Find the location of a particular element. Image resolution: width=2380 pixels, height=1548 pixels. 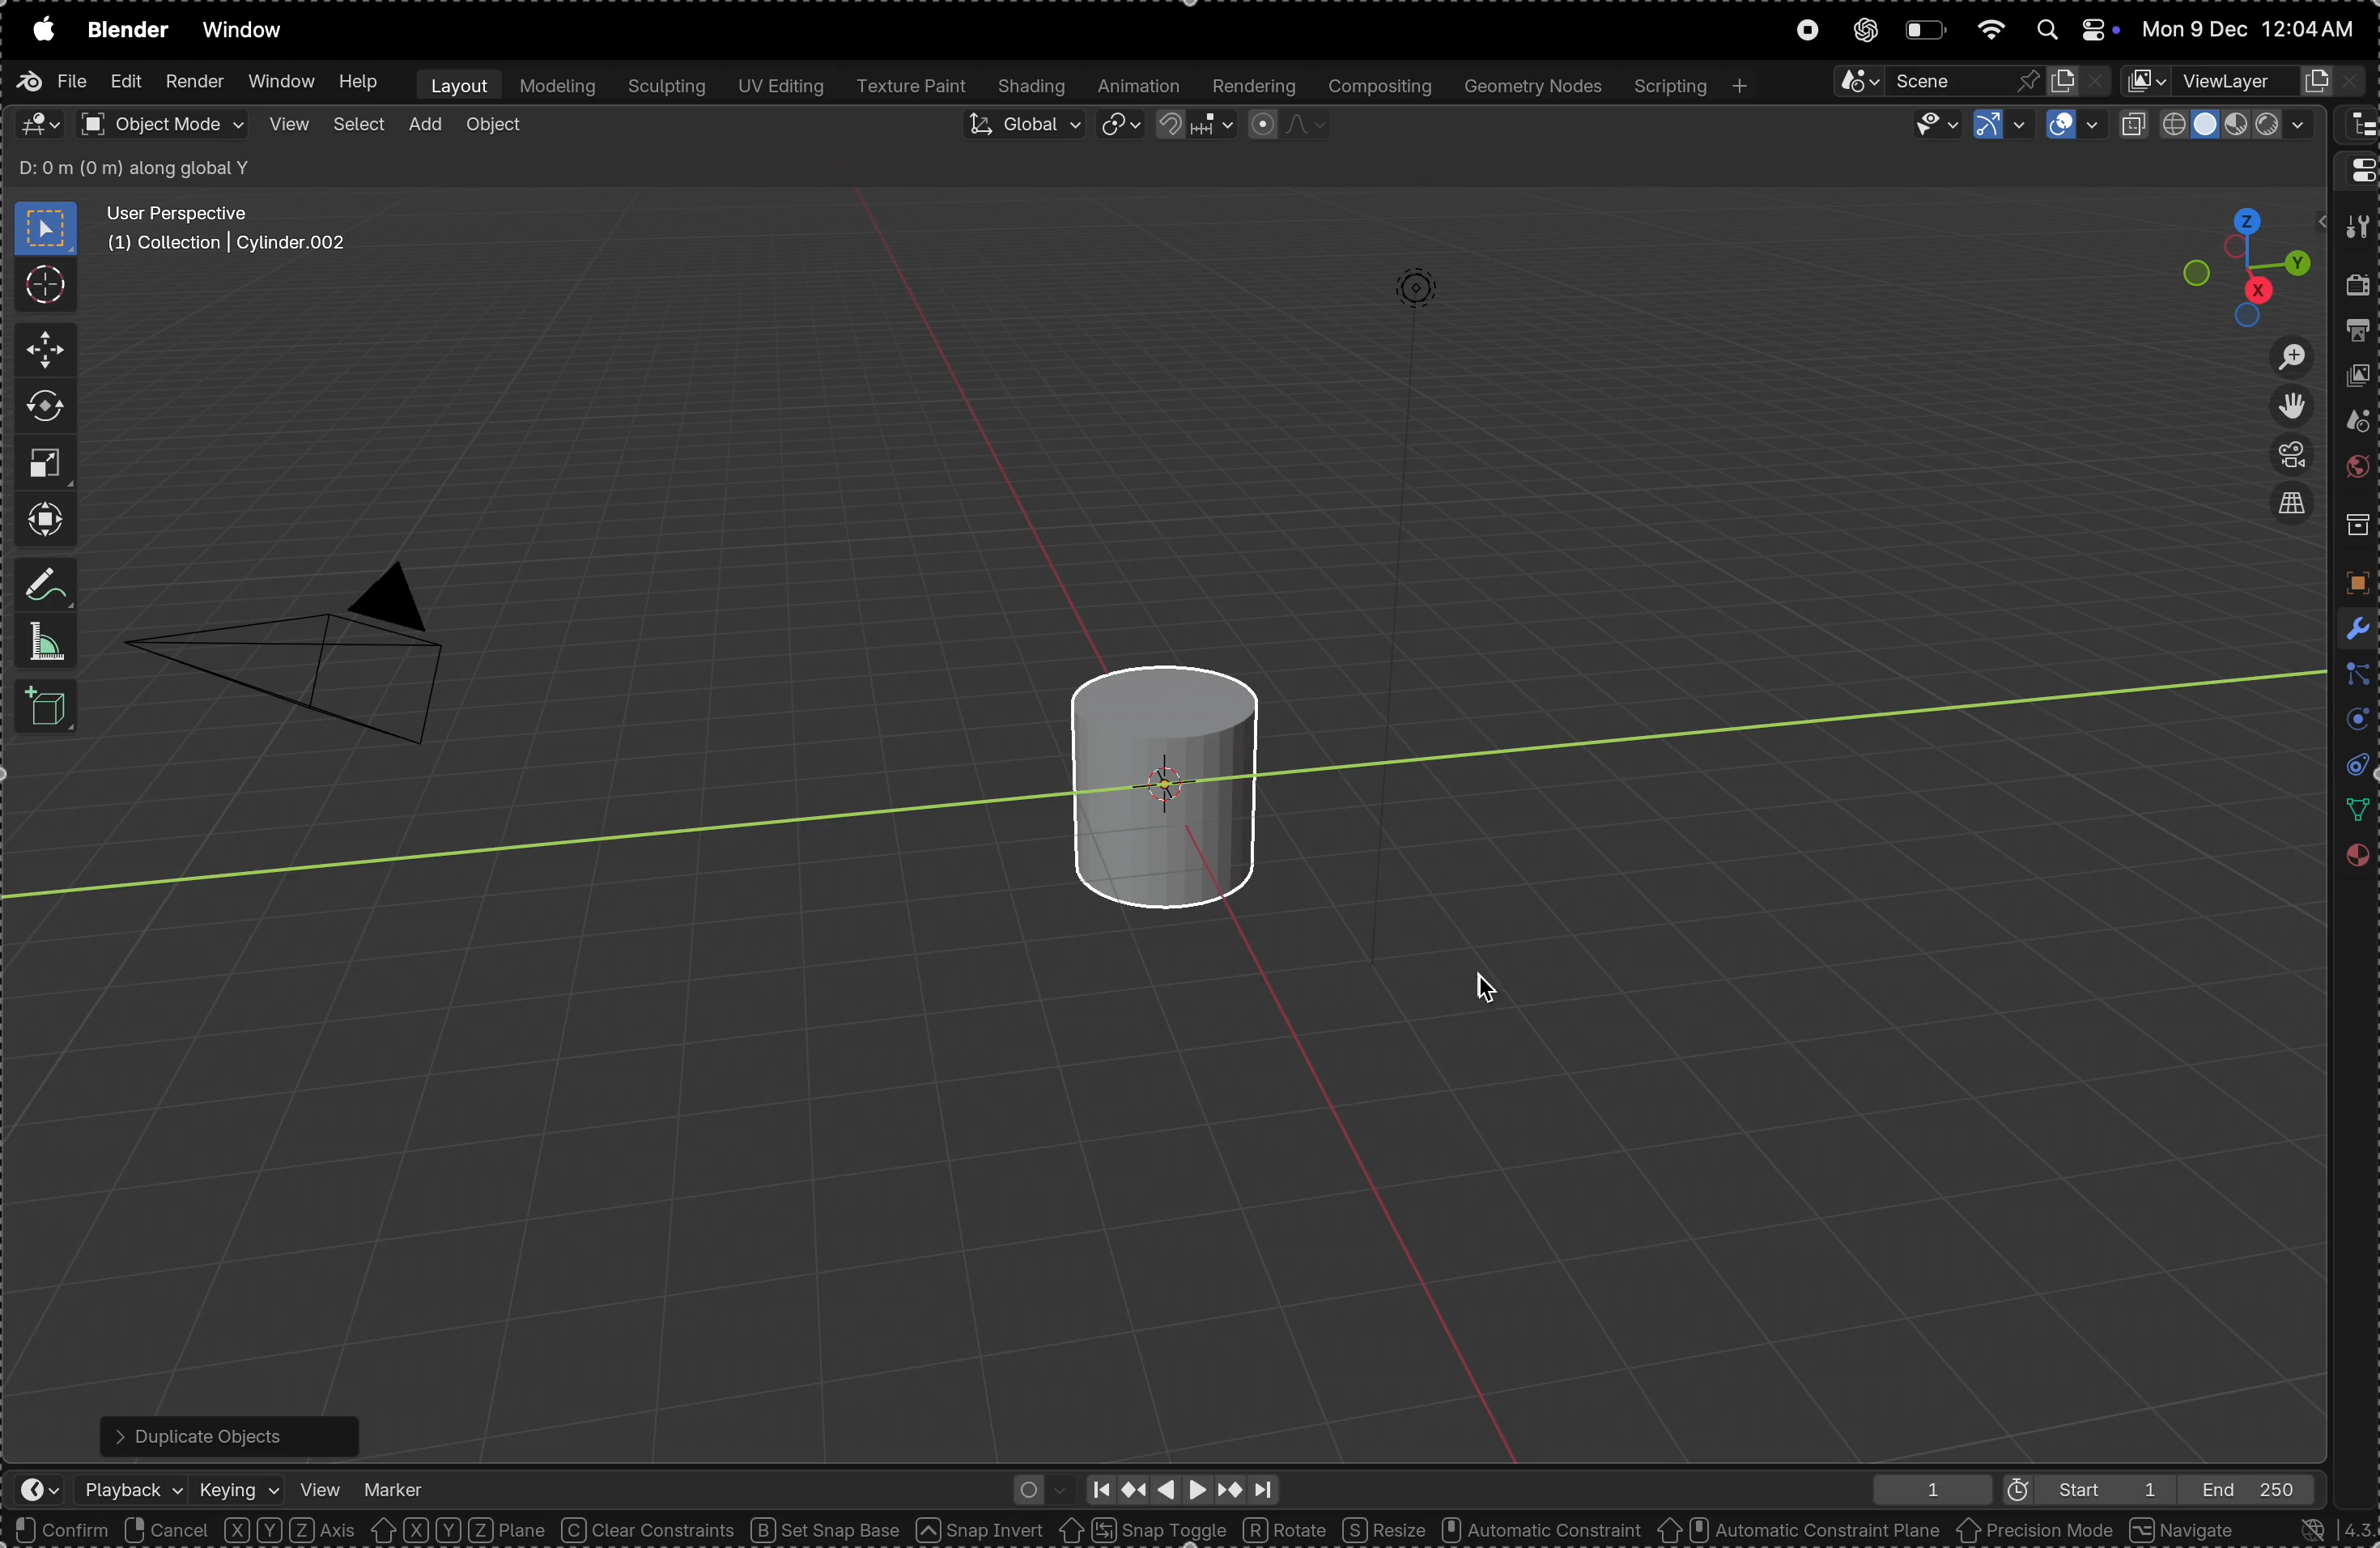

rotate is located at coordinates (45, 407).